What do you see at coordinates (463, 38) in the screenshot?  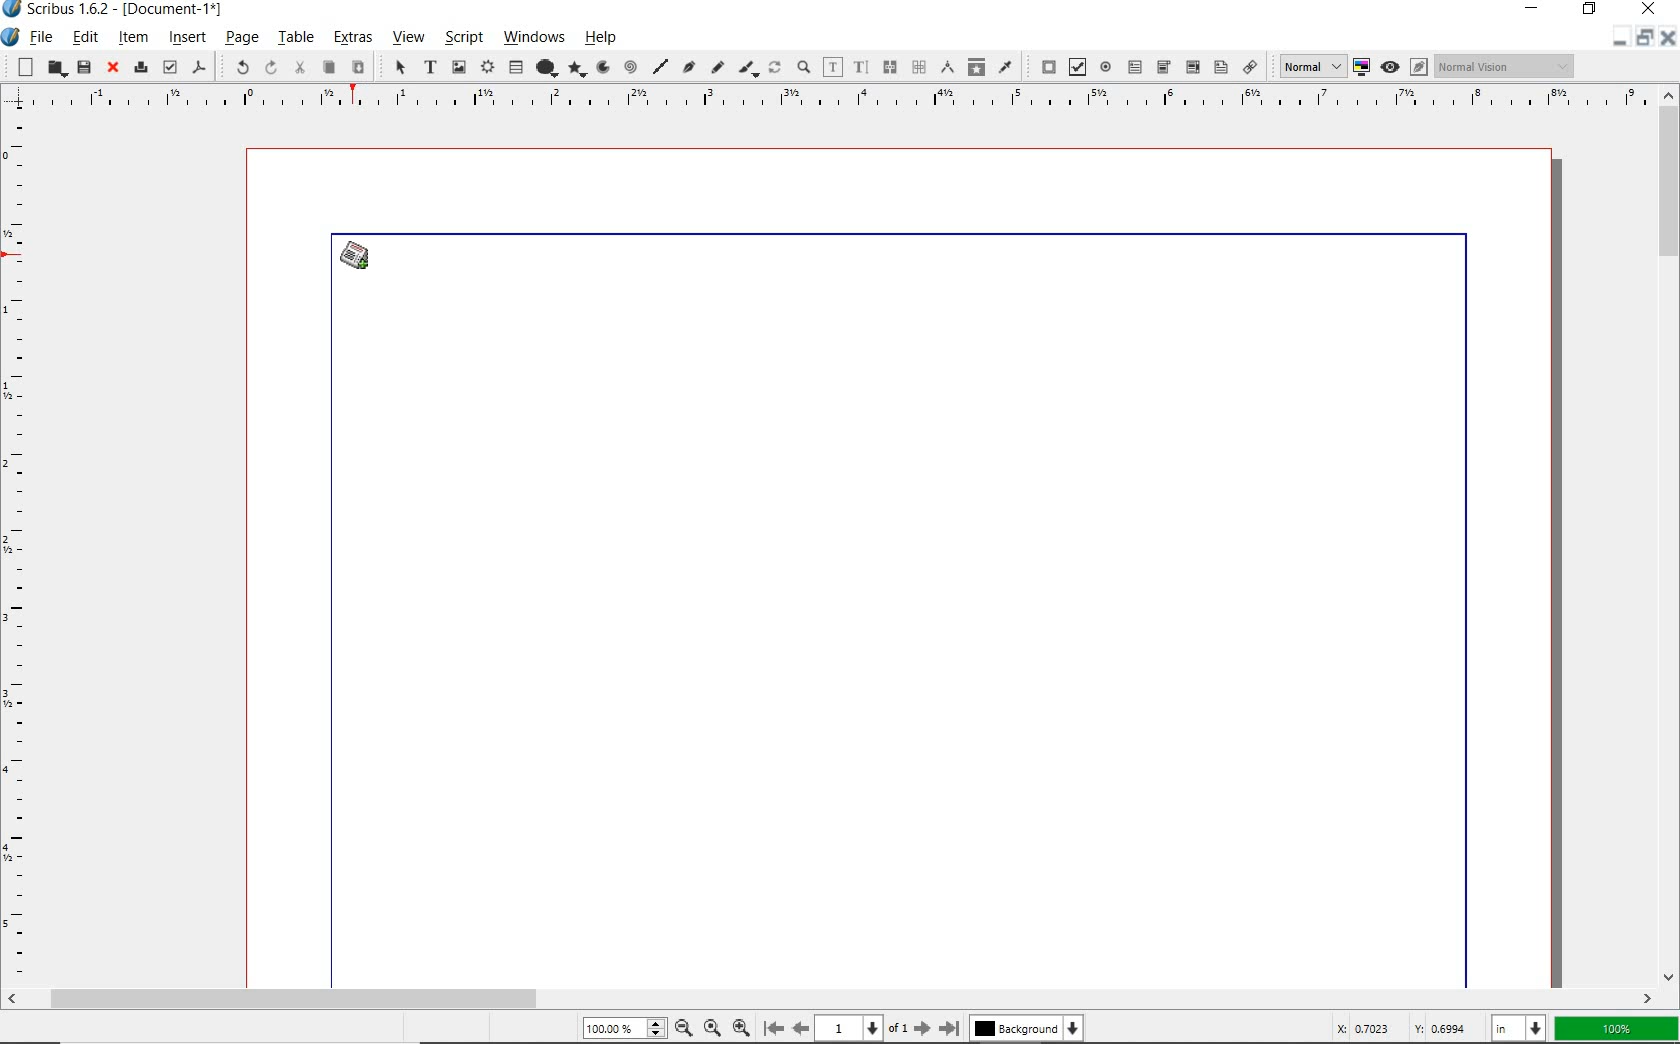 I see `script` at bounding box center [463, 38].